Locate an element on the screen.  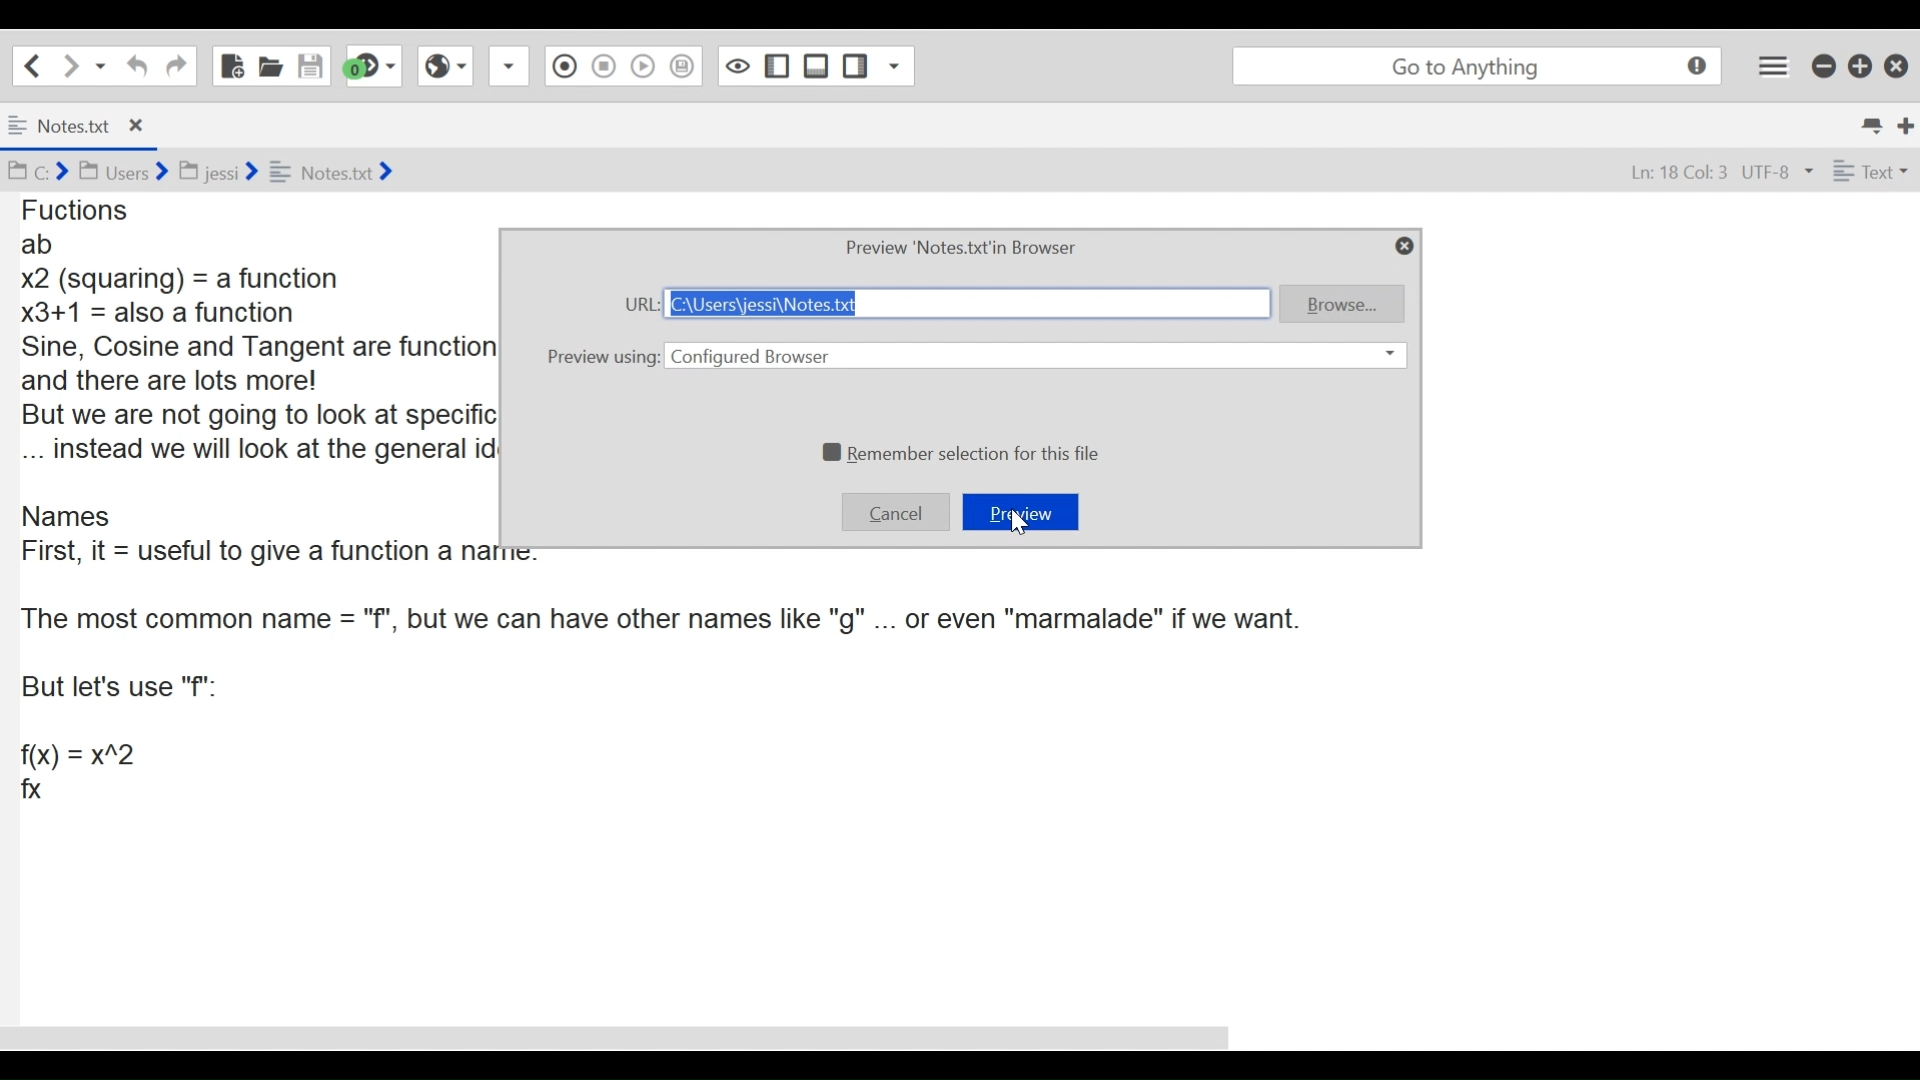
c: is located at coordinates (42, 172).